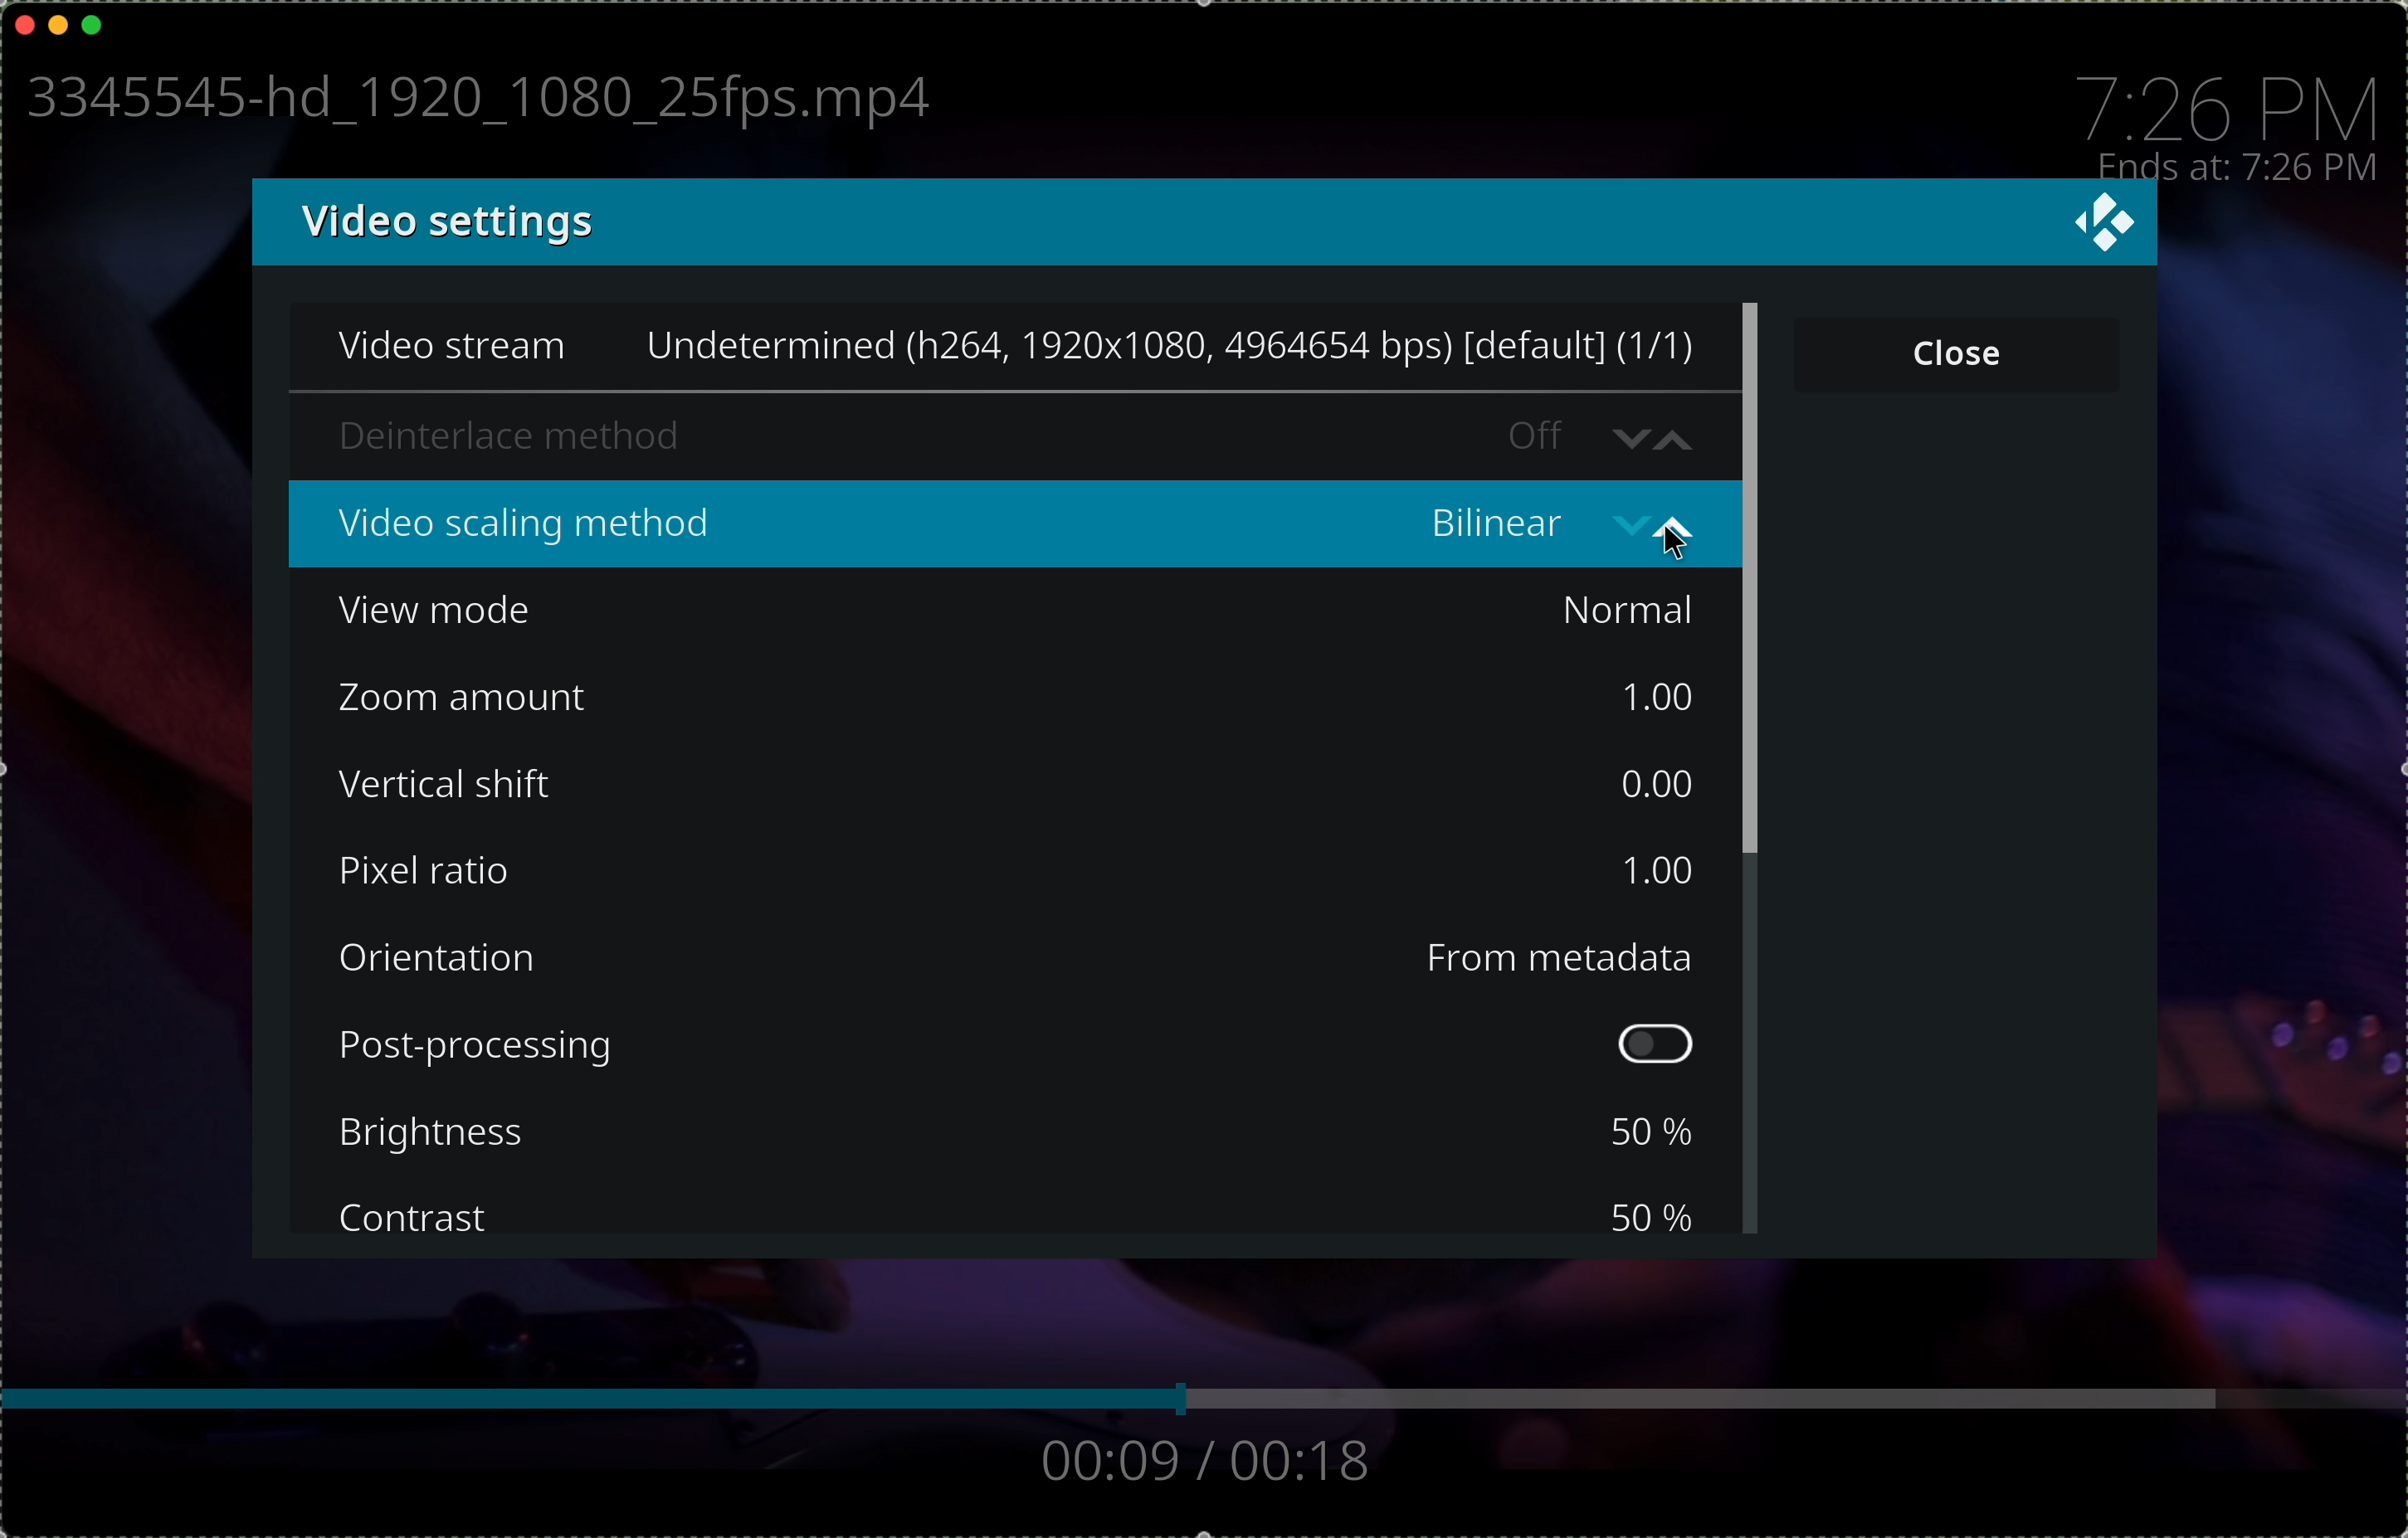  What do you see at coordinates (448, 613) in the screenshot?
I see `view mode` at bounding box center [448, 613].